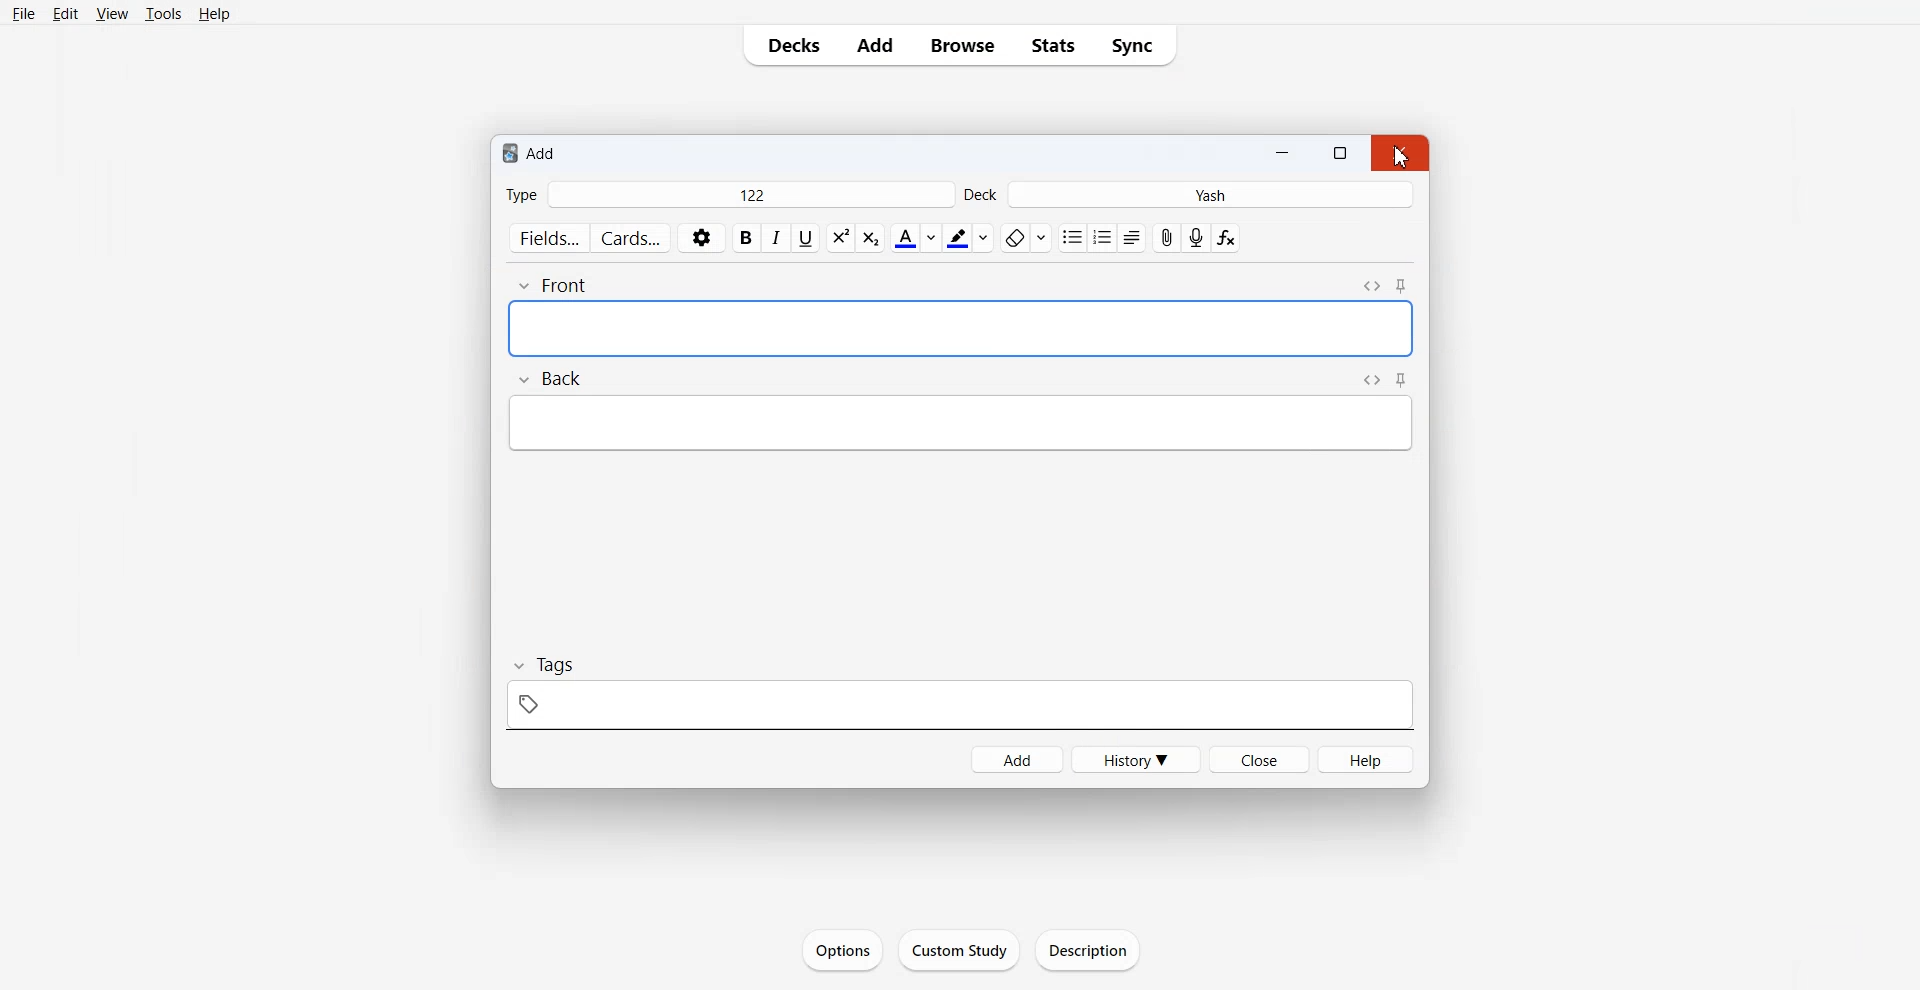  I want to click on Back, so click(548, 377).